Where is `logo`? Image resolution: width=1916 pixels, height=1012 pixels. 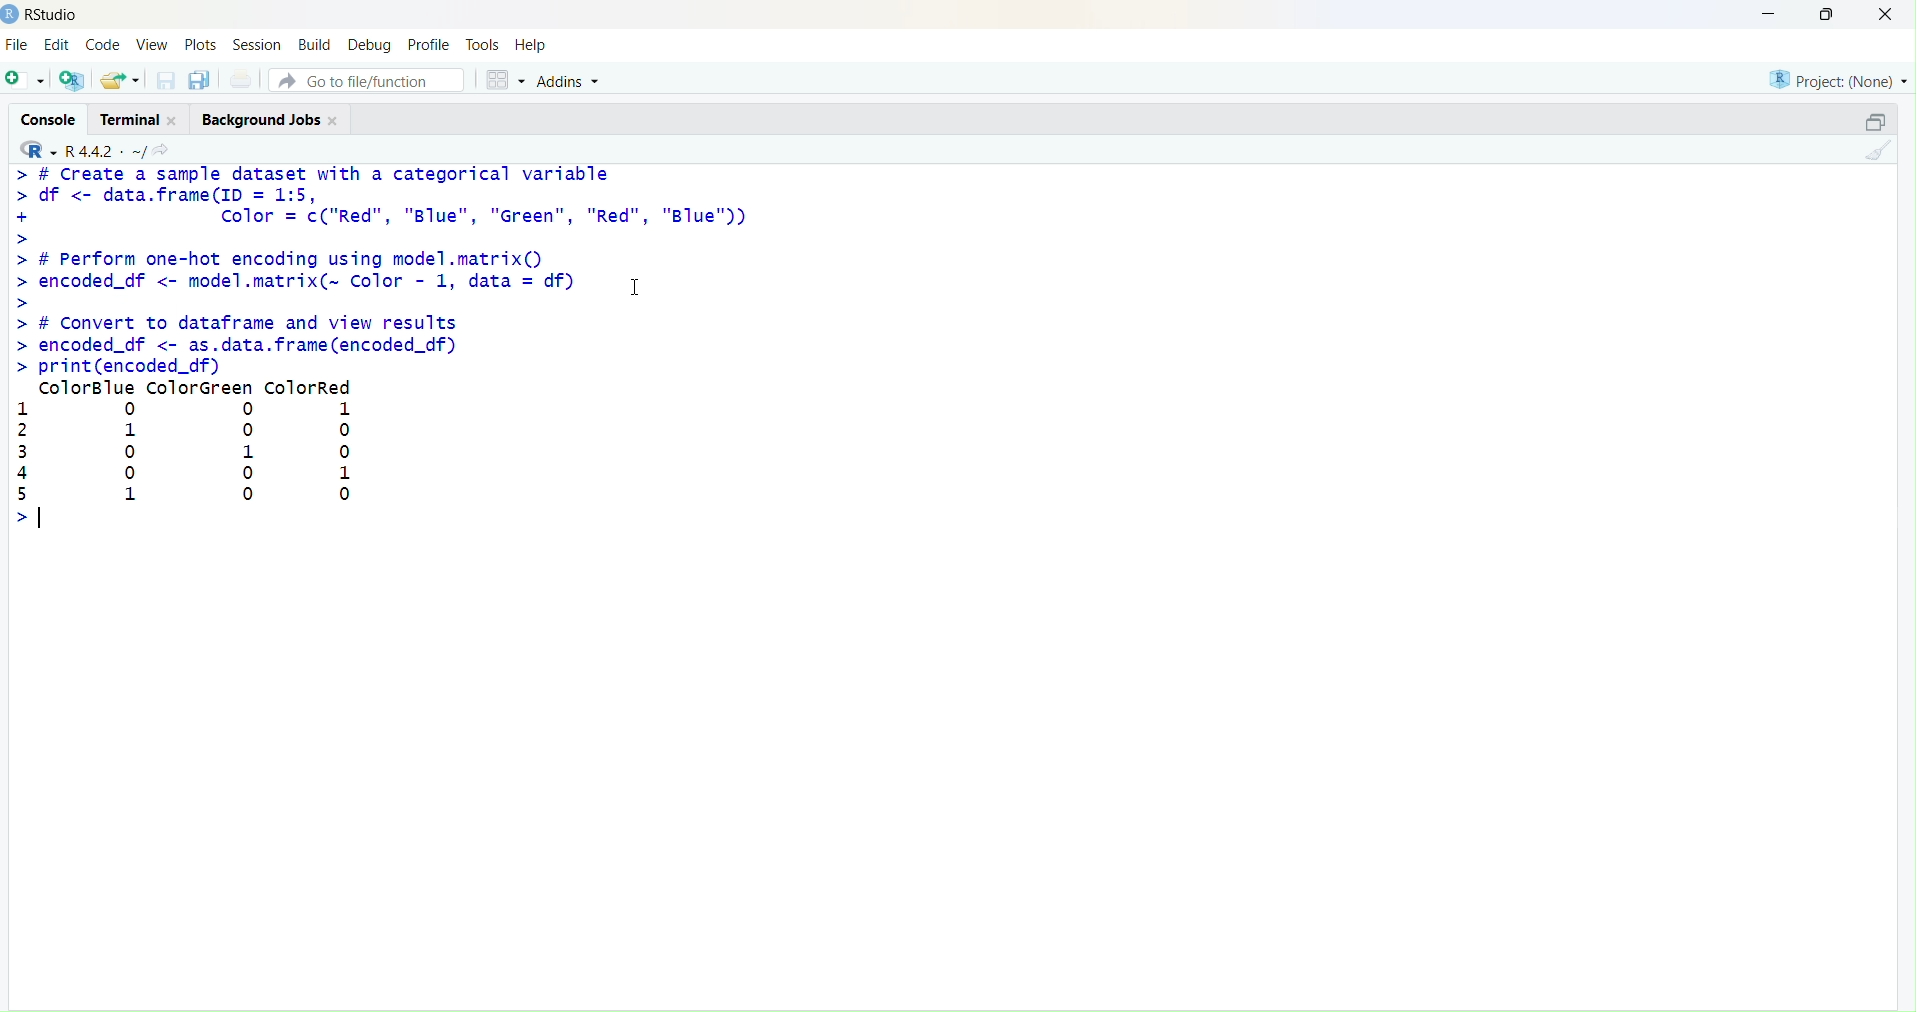 logo is located at coordinates (11, 16).